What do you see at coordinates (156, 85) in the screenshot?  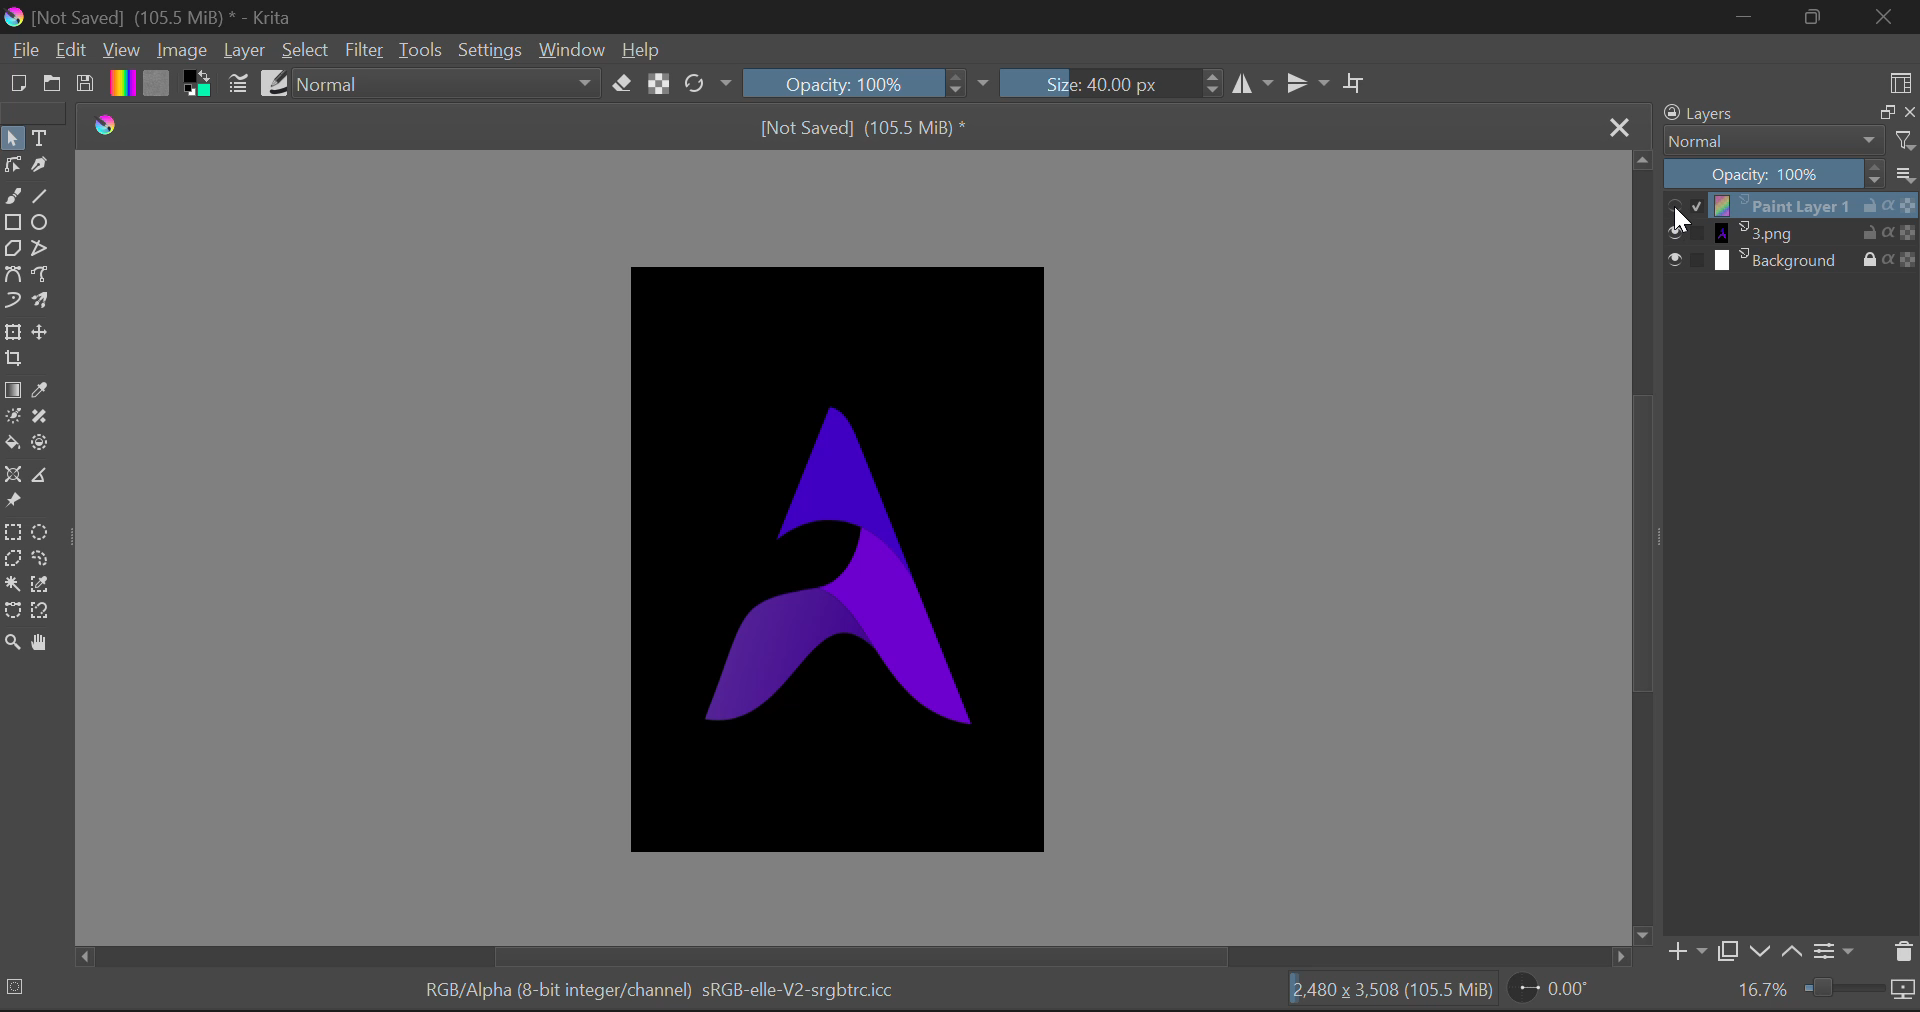 I see `Pattern` at bounding box center [156, 85].